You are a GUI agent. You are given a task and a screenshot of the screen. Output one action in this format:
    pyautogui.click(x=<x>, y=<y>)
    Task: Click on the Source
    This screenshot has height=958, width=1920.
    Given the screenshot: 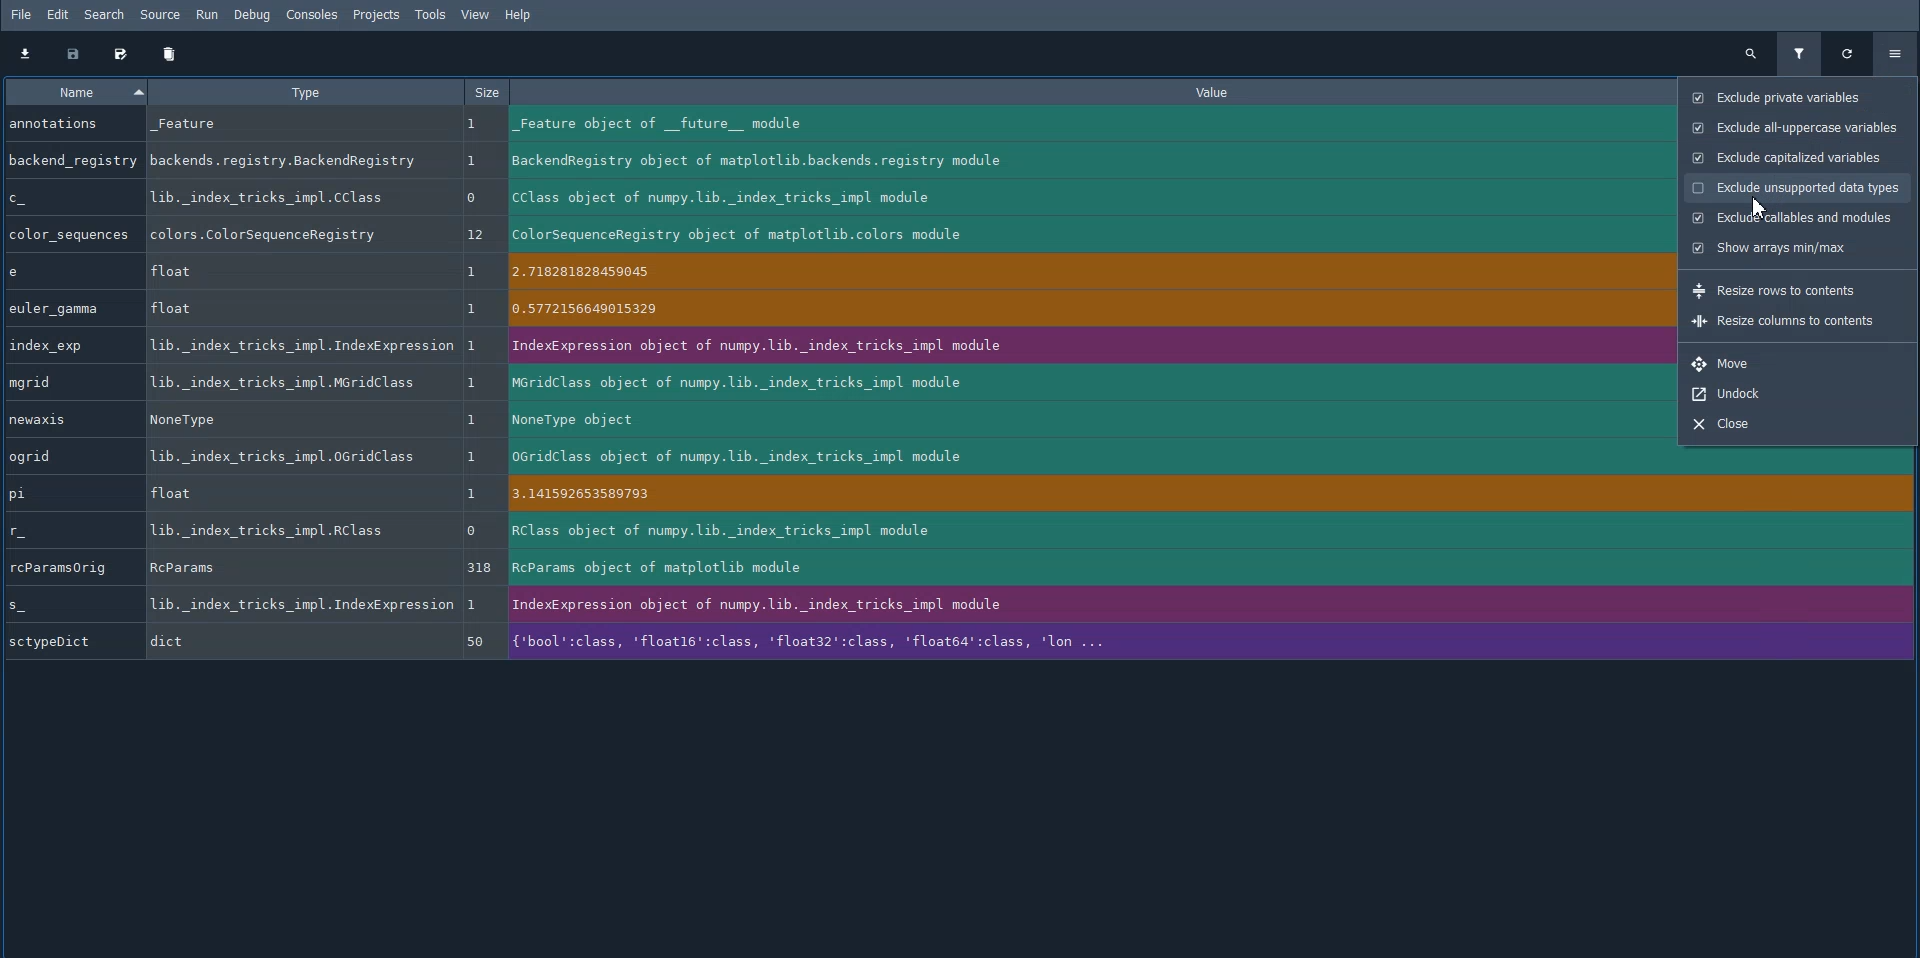 What is the action you would take?
    pyautogui.click(x=162, y=15)
    